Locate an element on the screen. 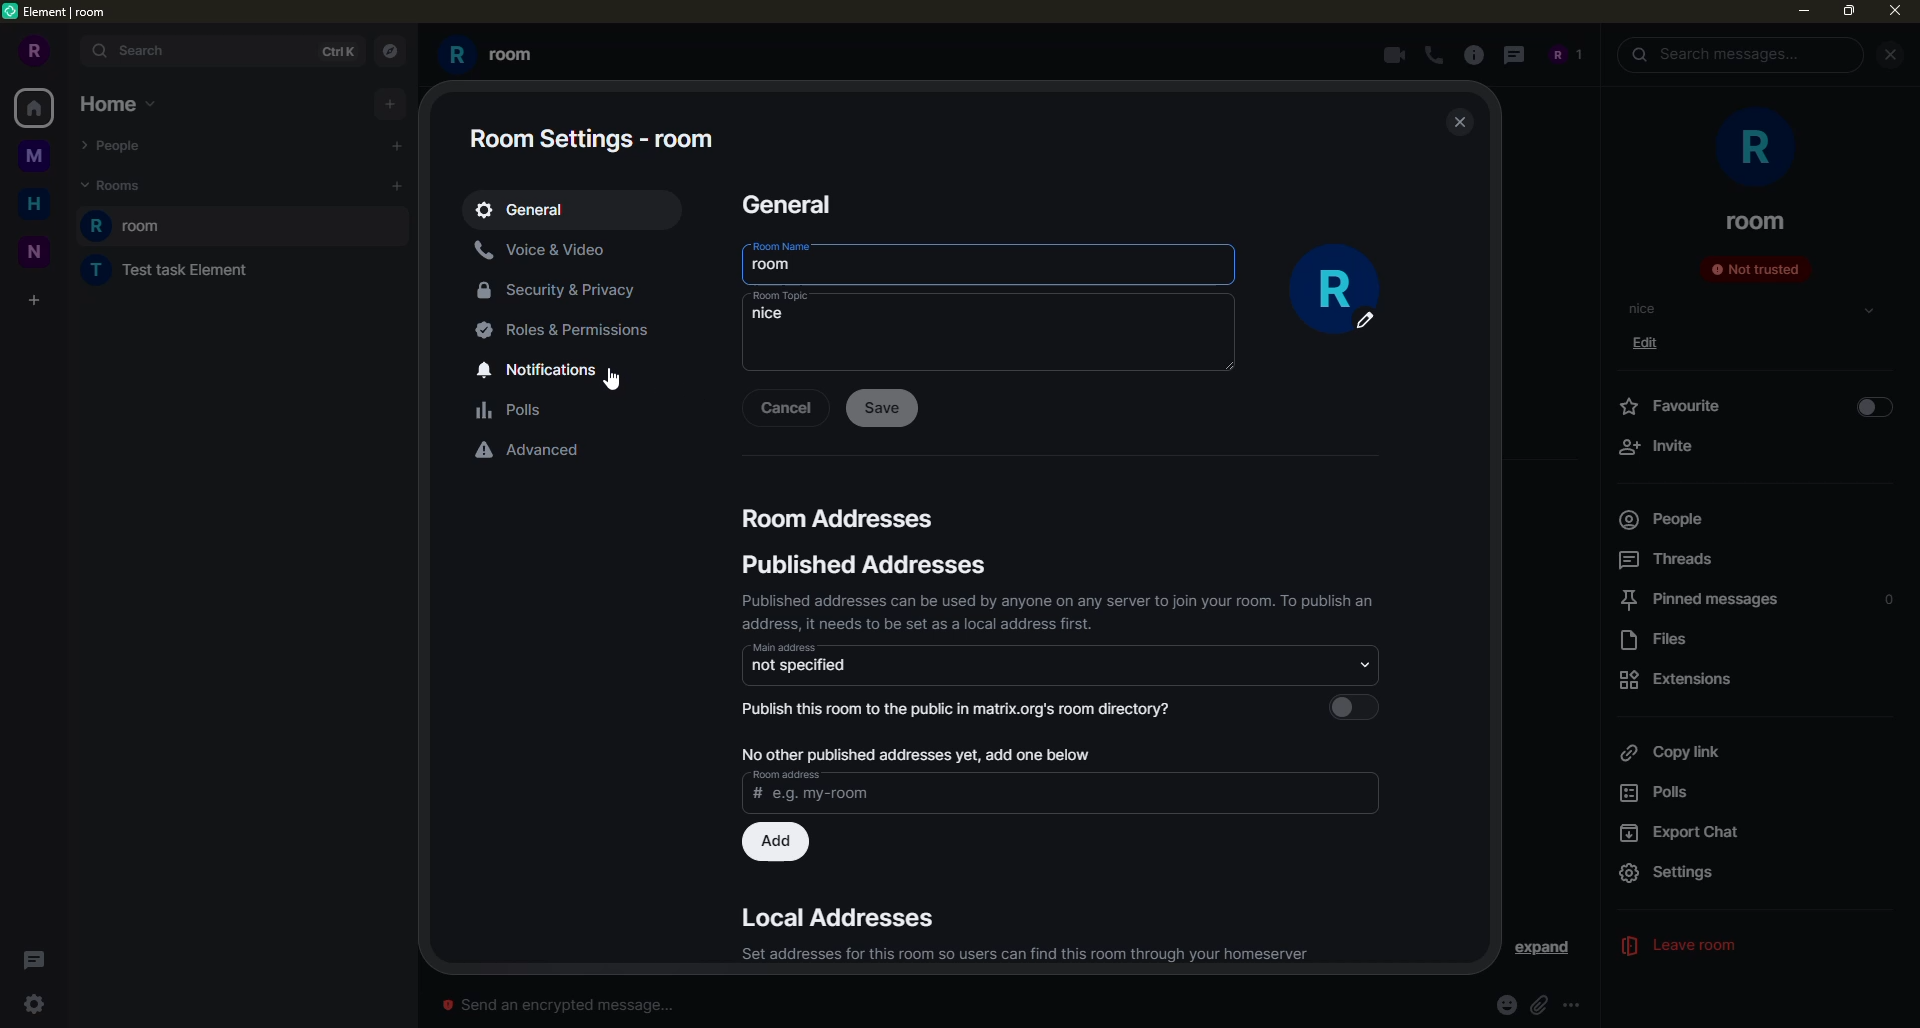  drop down is located at coordinates (1366, 664).